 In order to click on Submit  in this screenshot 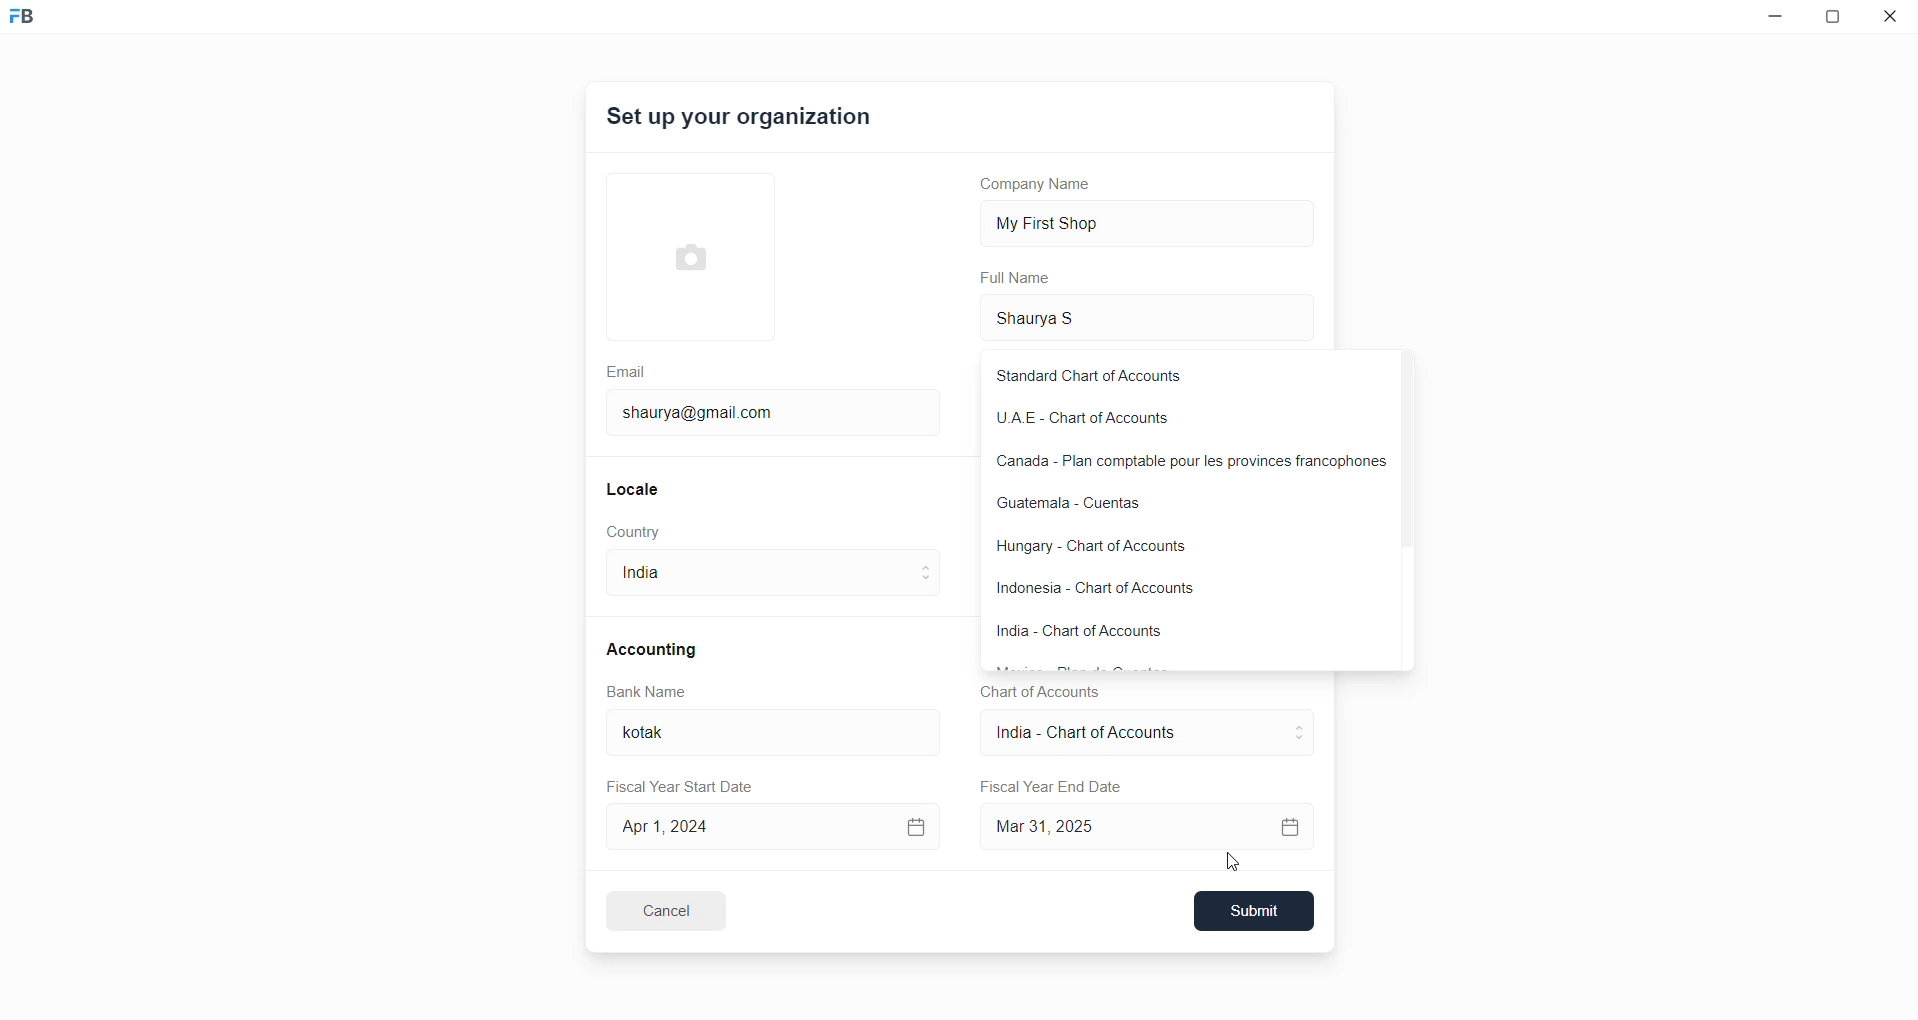, I will do `click(1256, 911)`.